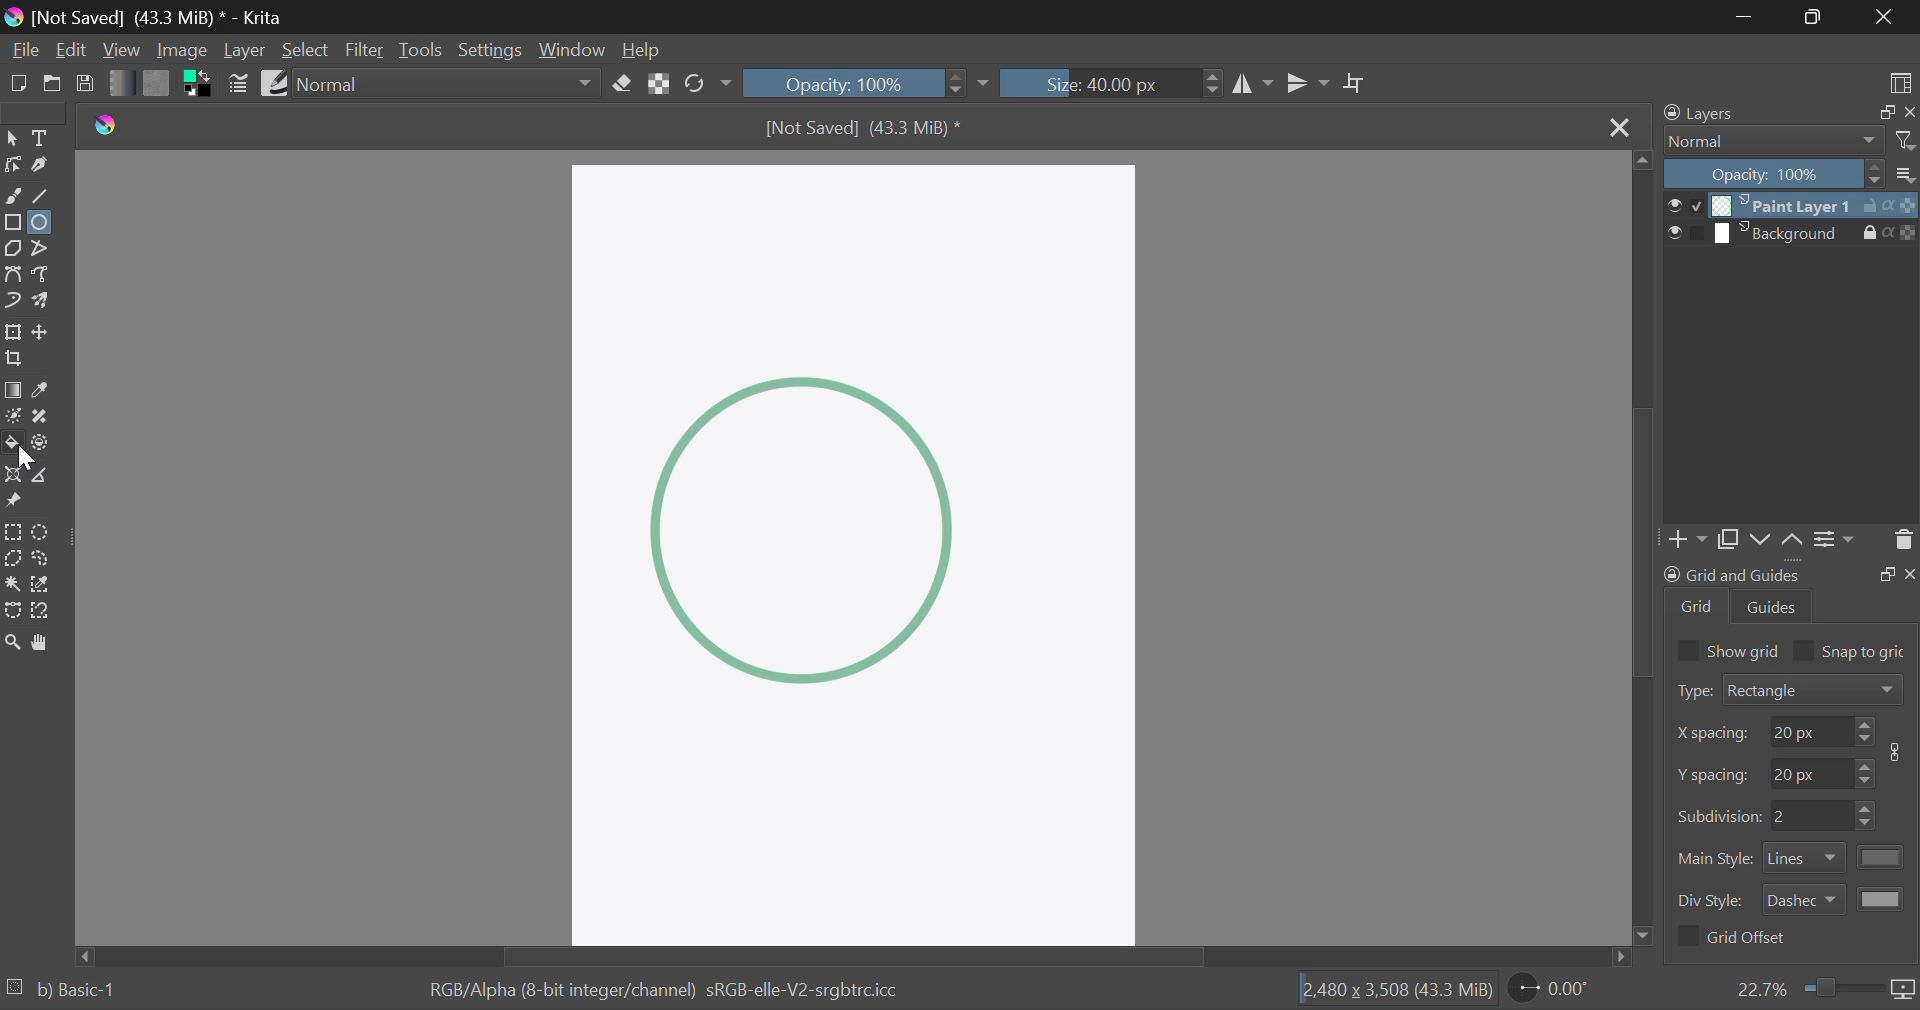  Describe the element at coordinates (13, 475) in the screenshot. I see `Assistant Tool` at that location.